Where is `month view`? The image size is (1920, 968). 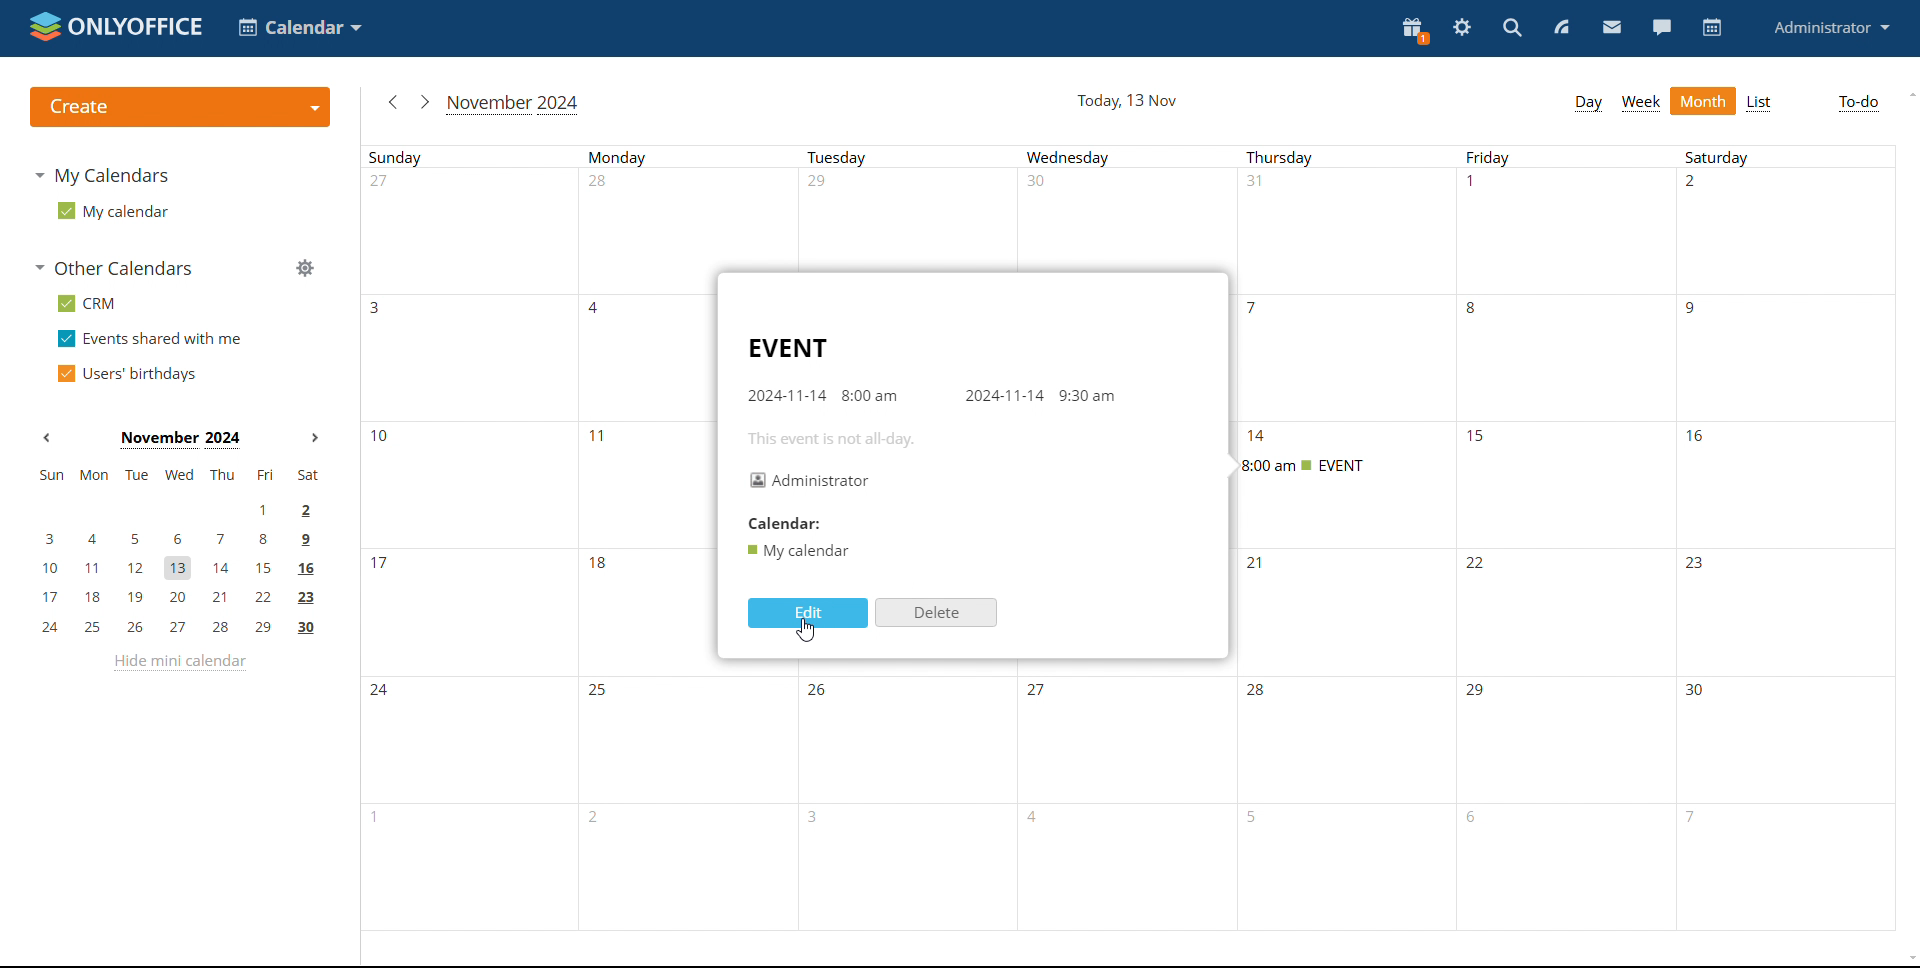 month view is located at coordinates (1703, 101).